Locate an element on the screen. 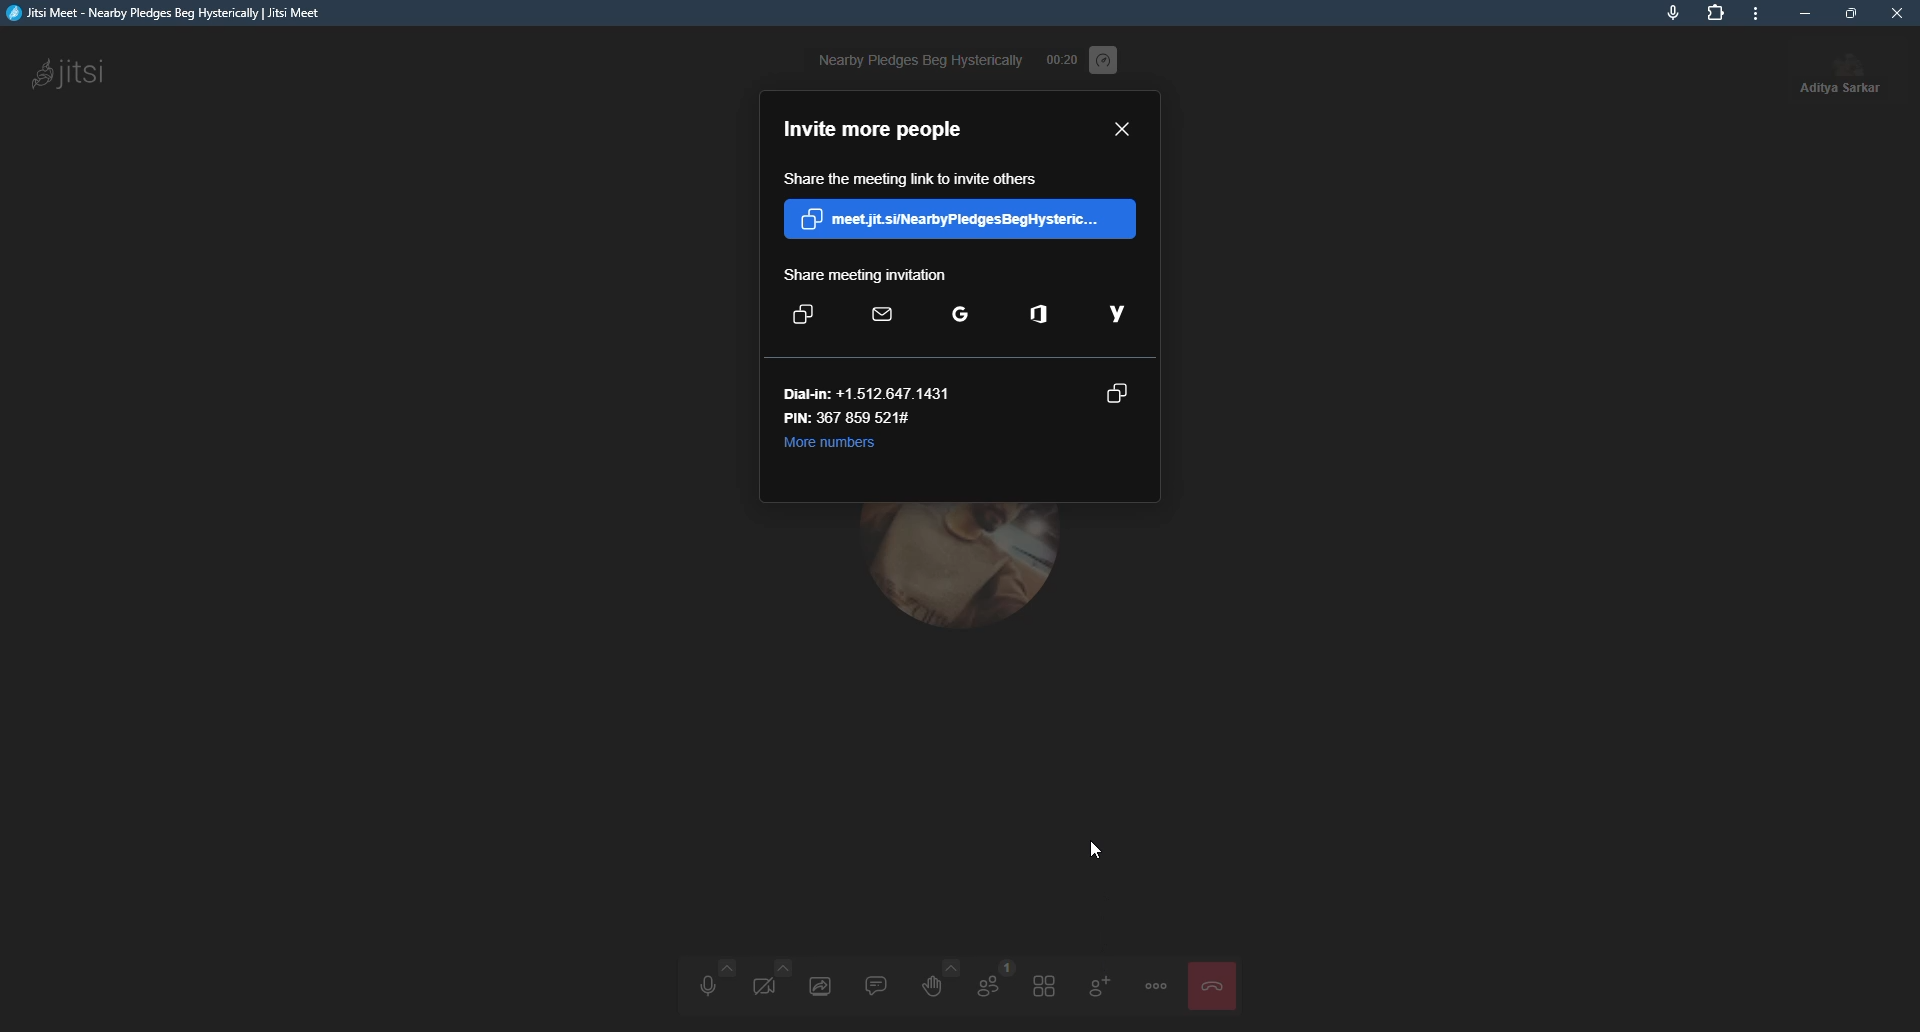  jitsi is located at coordinates (84, 79).